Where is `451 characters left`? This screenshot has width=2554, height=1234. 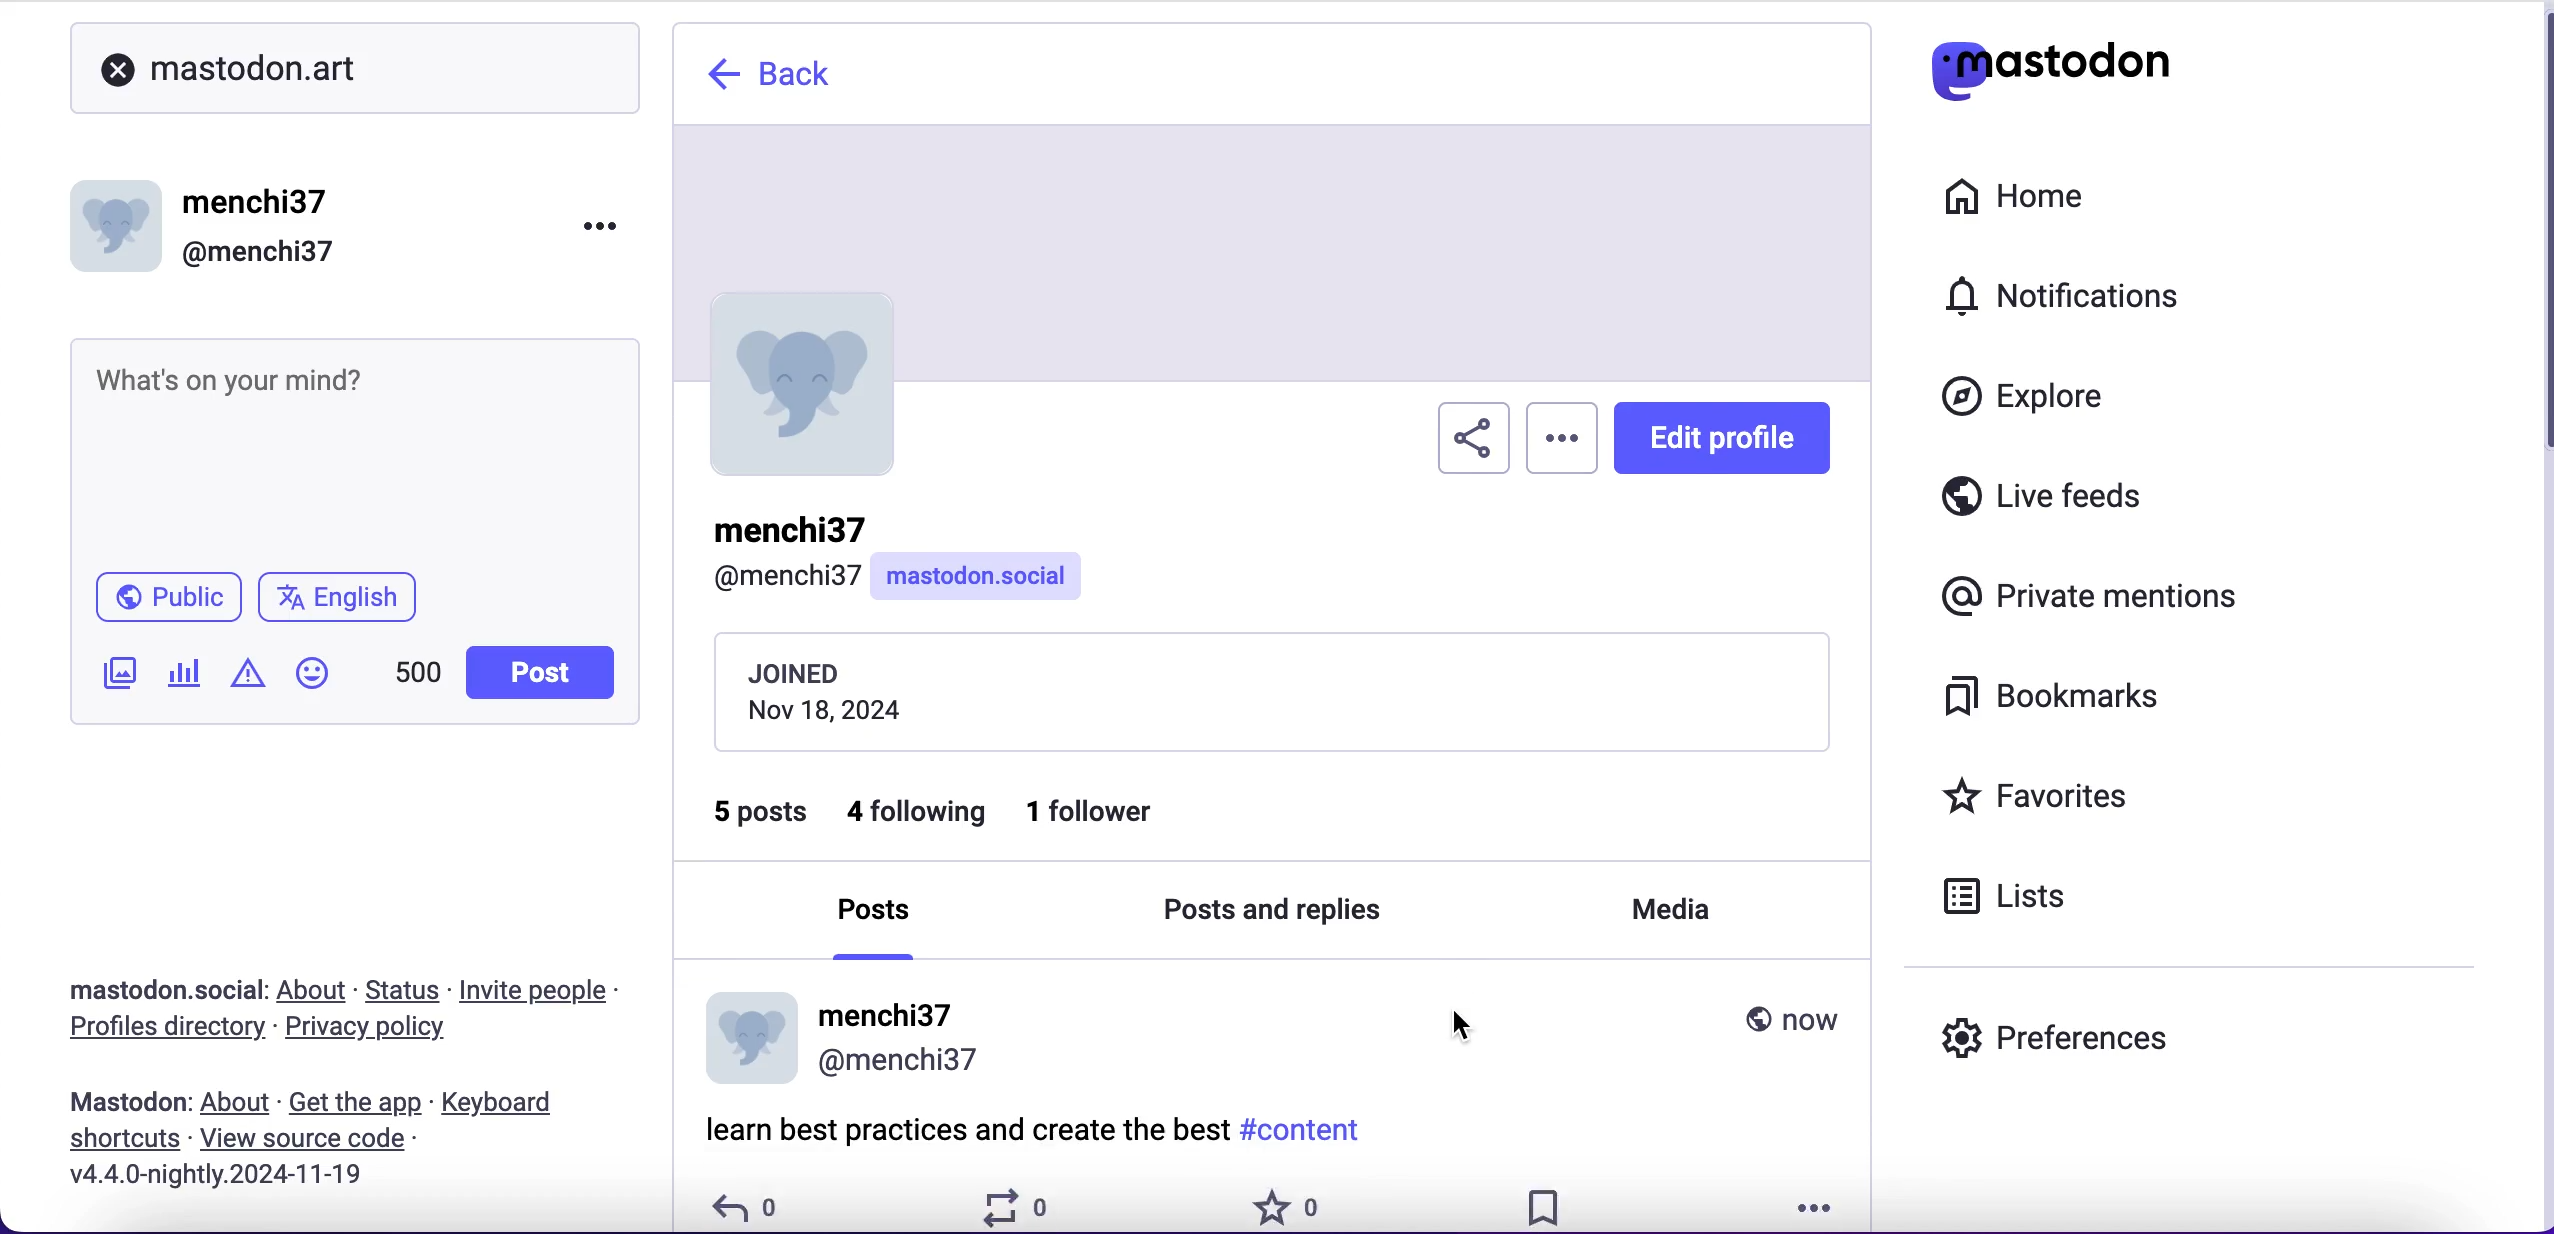 451 characters left is located at coordinates (418, 679).